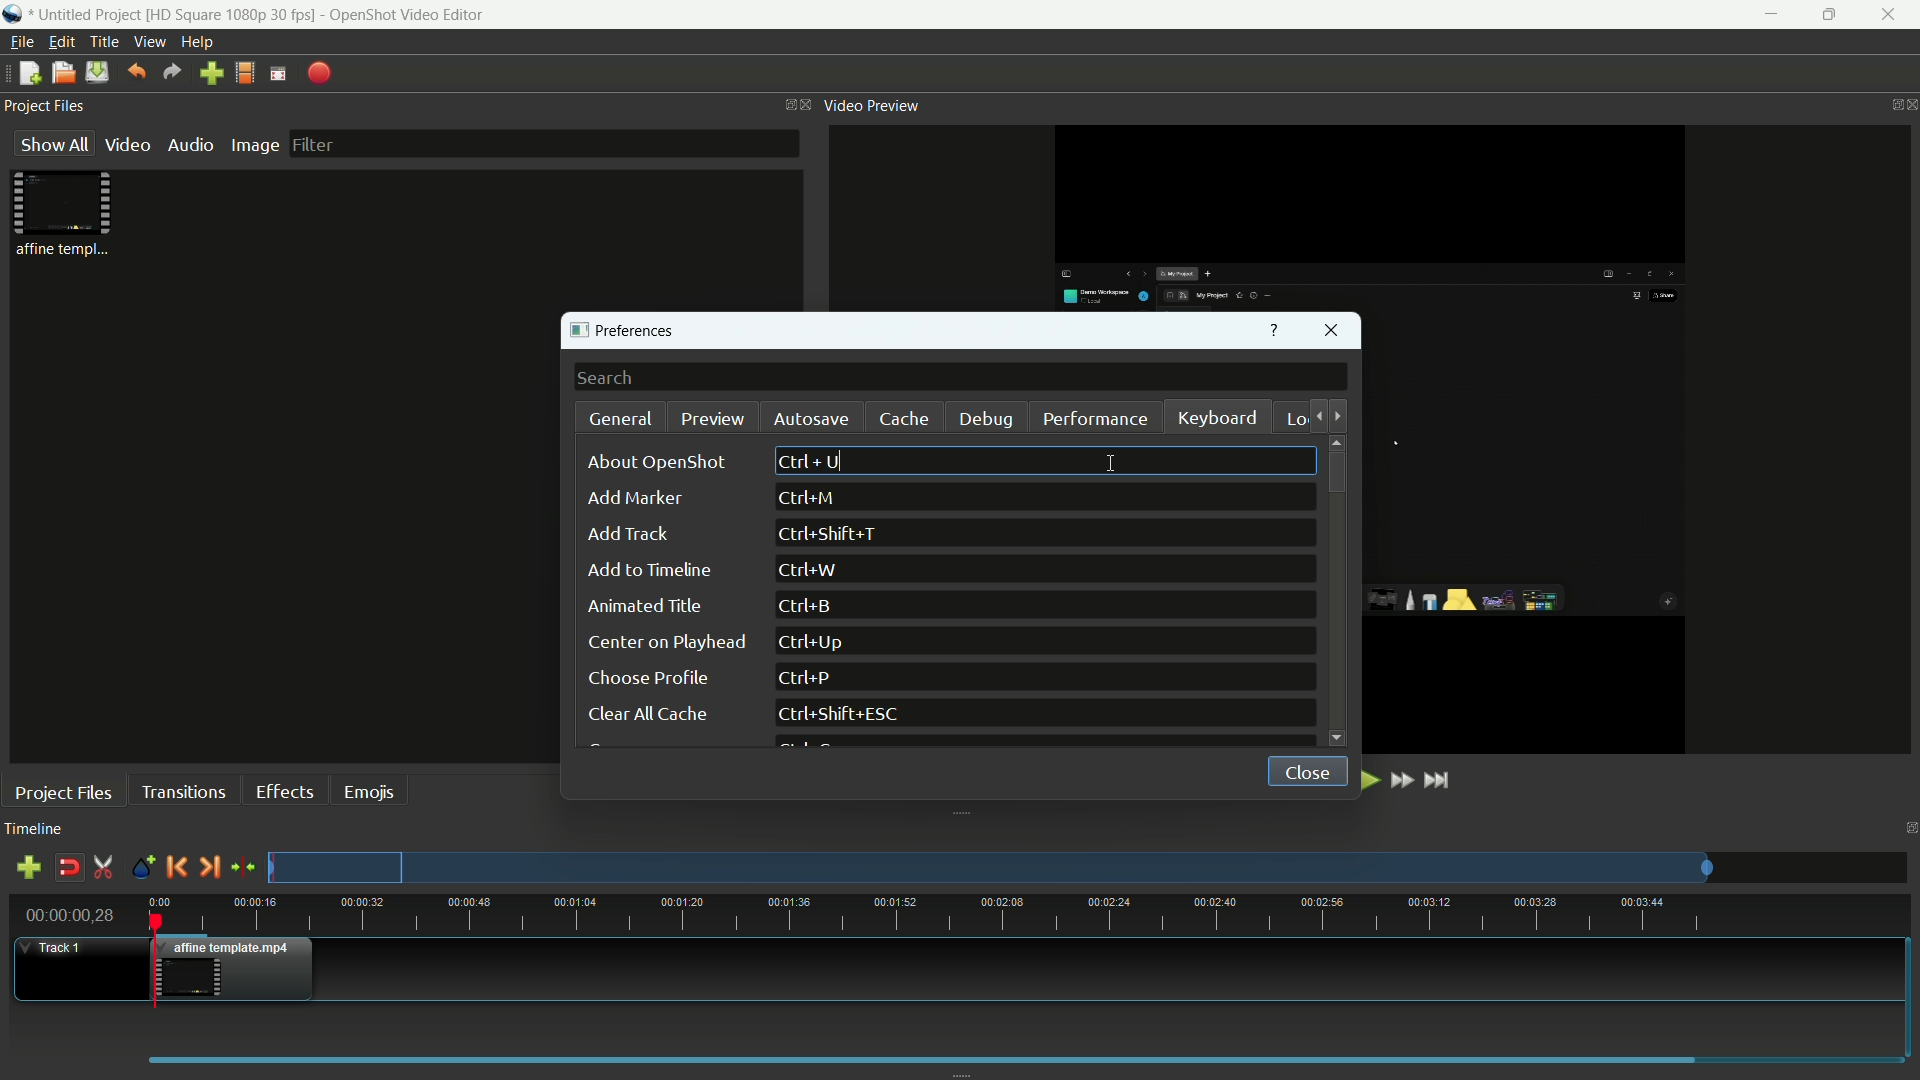 The width and height of the screenshot is (1920, 1080). What do you see at coordinates (15, 16) in the screenshot?
I see `app icon` at bounding box center [15, 16].